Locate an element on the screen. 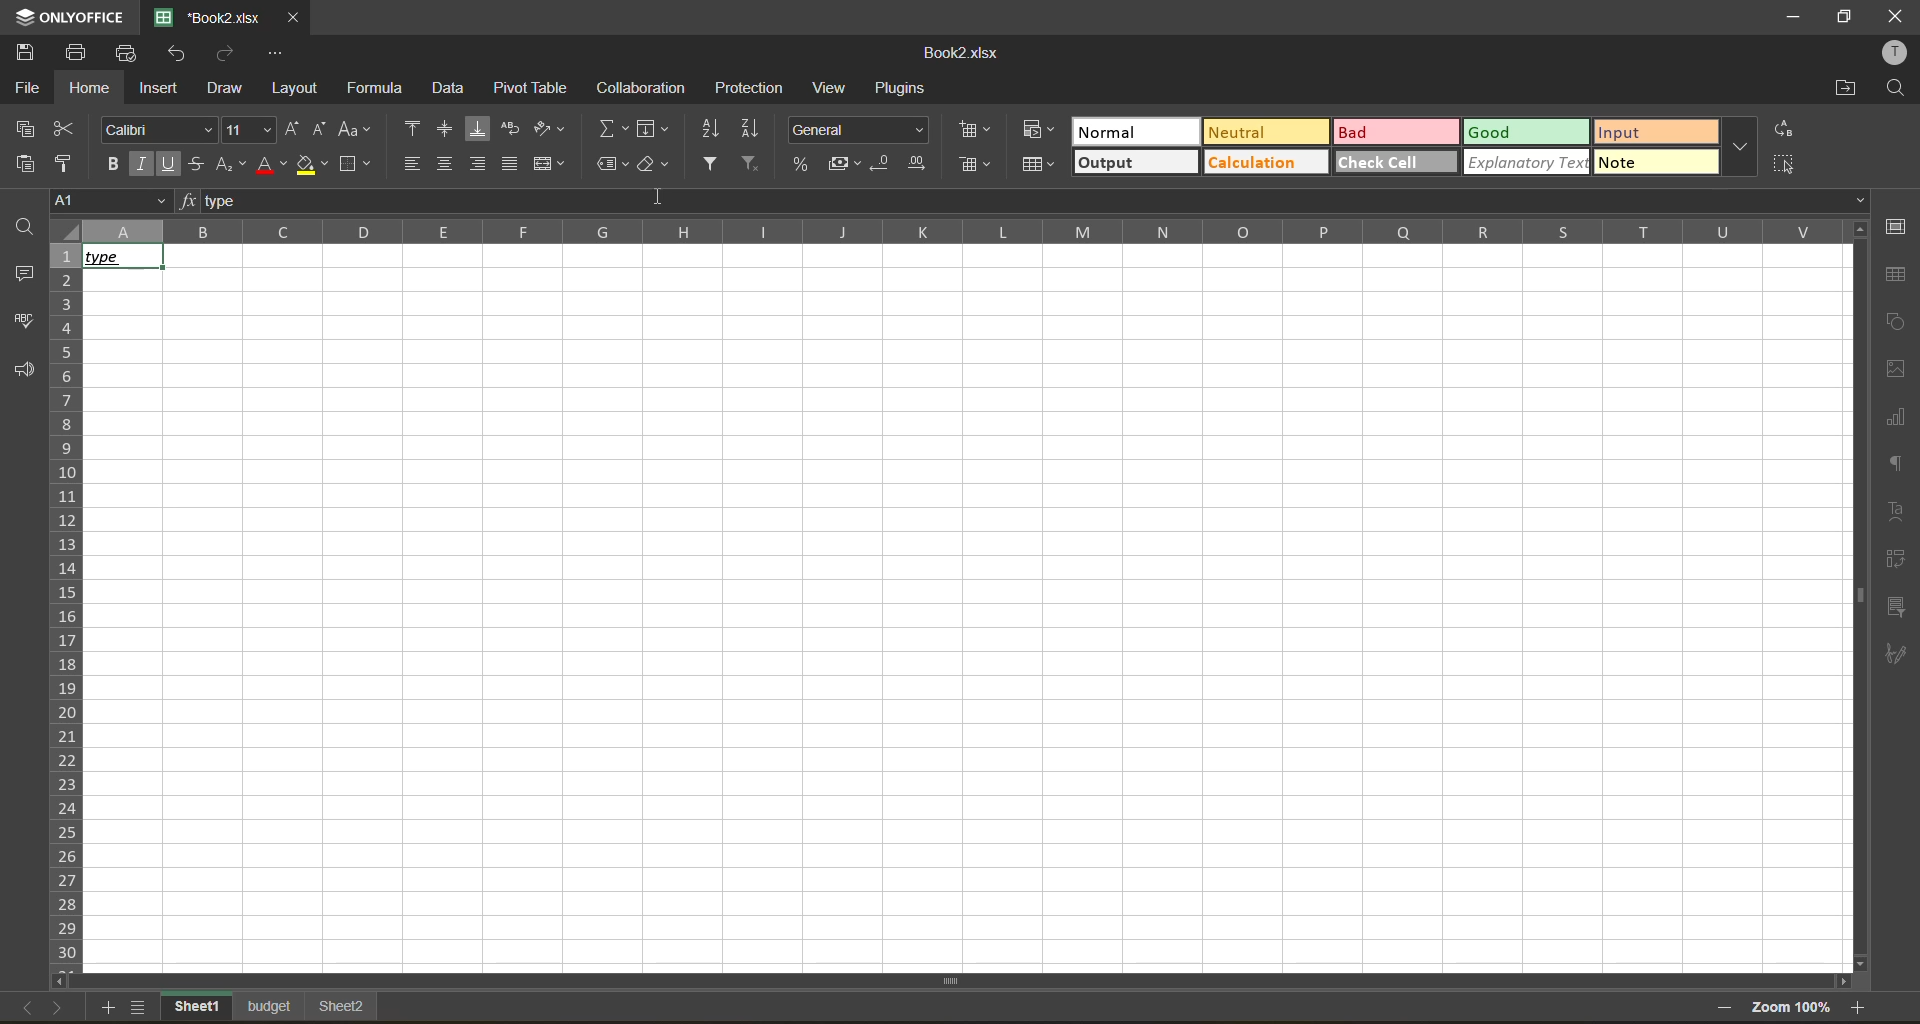 This screenshot has width=1920, height=1024. font size is located at coordinates (245, 130).